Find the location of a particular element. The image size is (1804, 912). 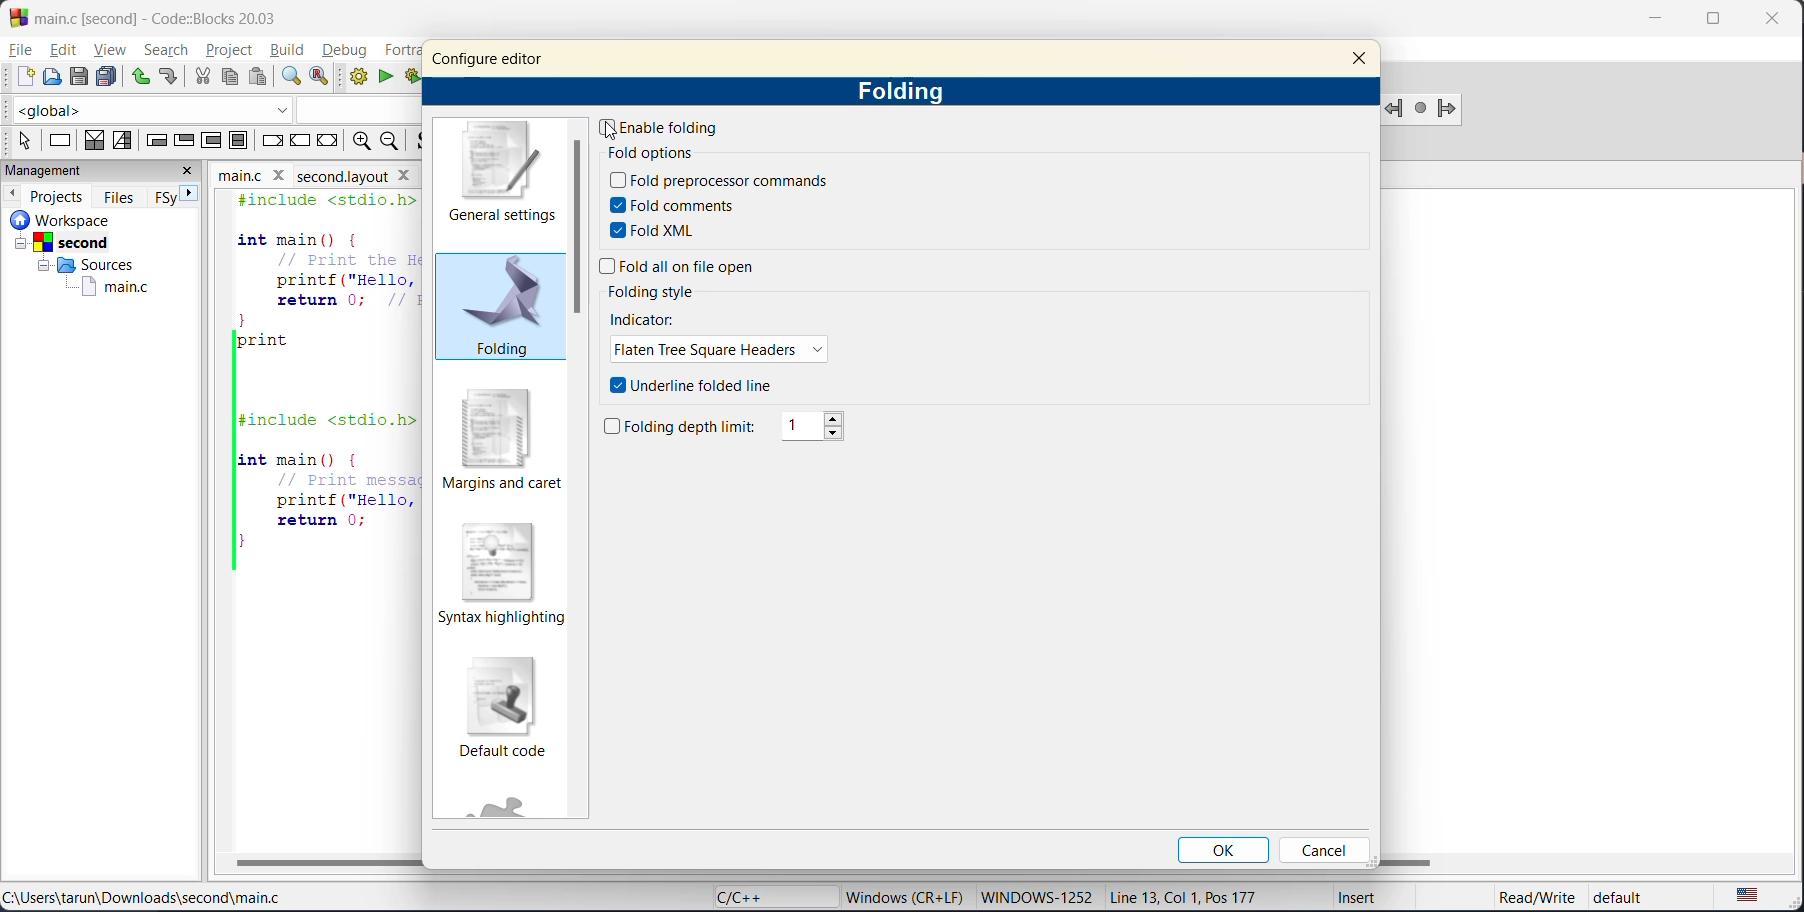

edit is located at coordinates (66, 52).